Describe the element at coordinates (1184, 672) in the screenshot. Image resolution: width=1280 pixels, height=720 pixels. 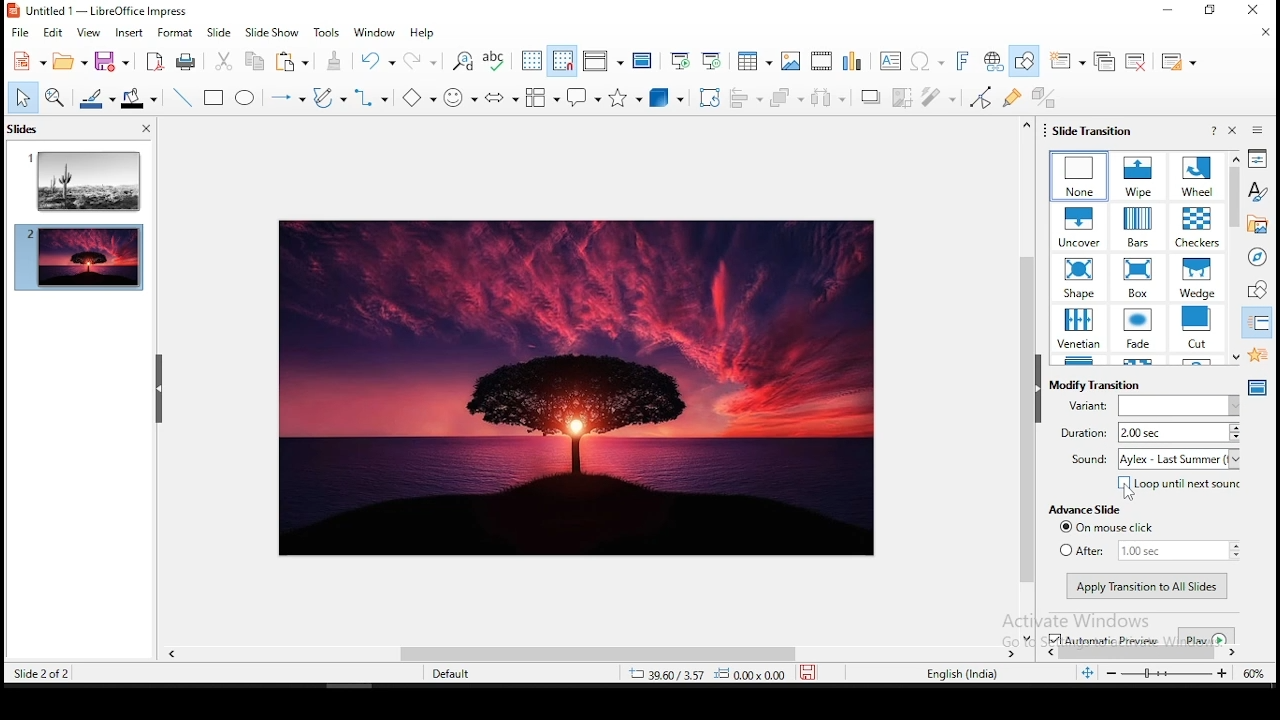
I see `zoom` at that location.